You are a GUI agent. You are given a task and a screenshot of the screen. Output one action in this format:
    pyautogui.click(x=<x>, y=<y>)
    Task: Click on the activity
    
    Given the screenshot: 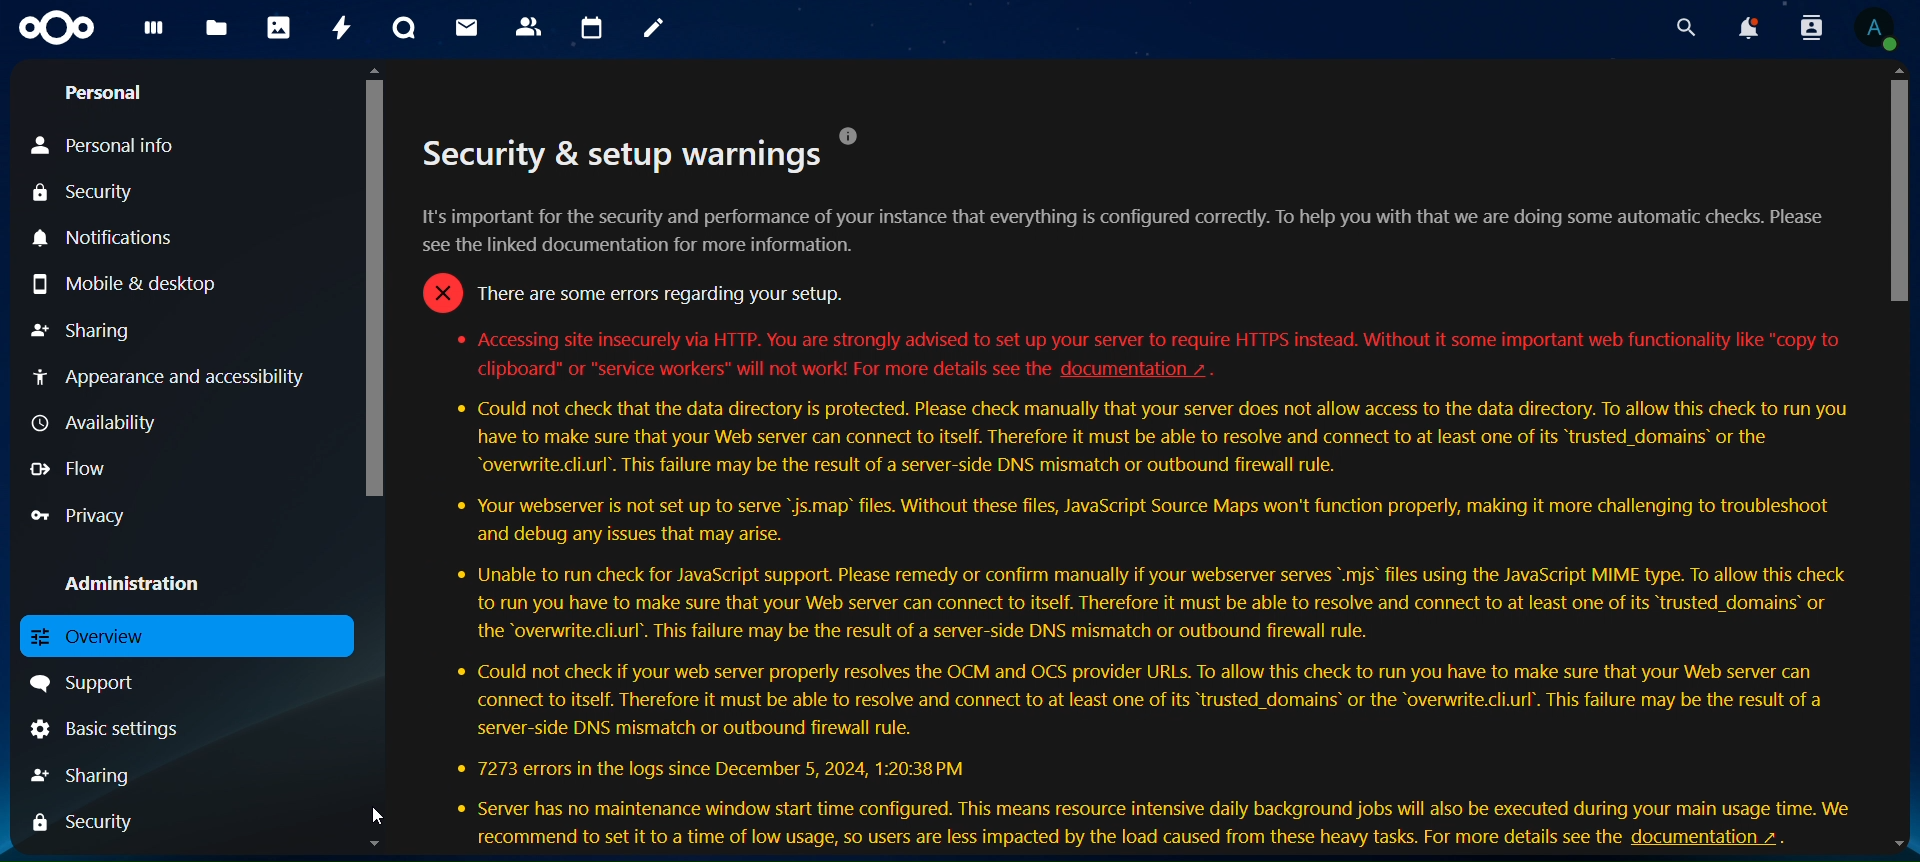 What is the action you would take?
    pyautogui.click(x=344, y=30)
    